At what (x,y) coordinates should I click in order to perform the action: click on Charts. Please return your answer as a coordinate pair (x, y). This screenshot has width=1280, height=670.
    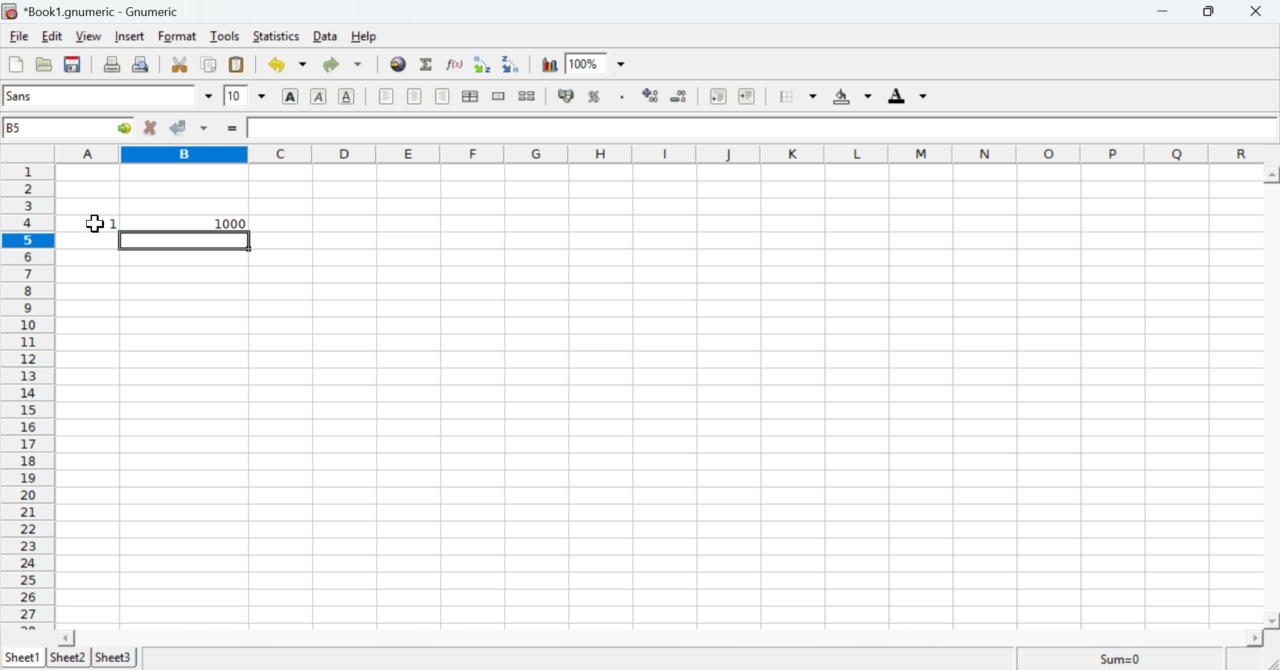
    Looking at the image, I should click on (549, 65).